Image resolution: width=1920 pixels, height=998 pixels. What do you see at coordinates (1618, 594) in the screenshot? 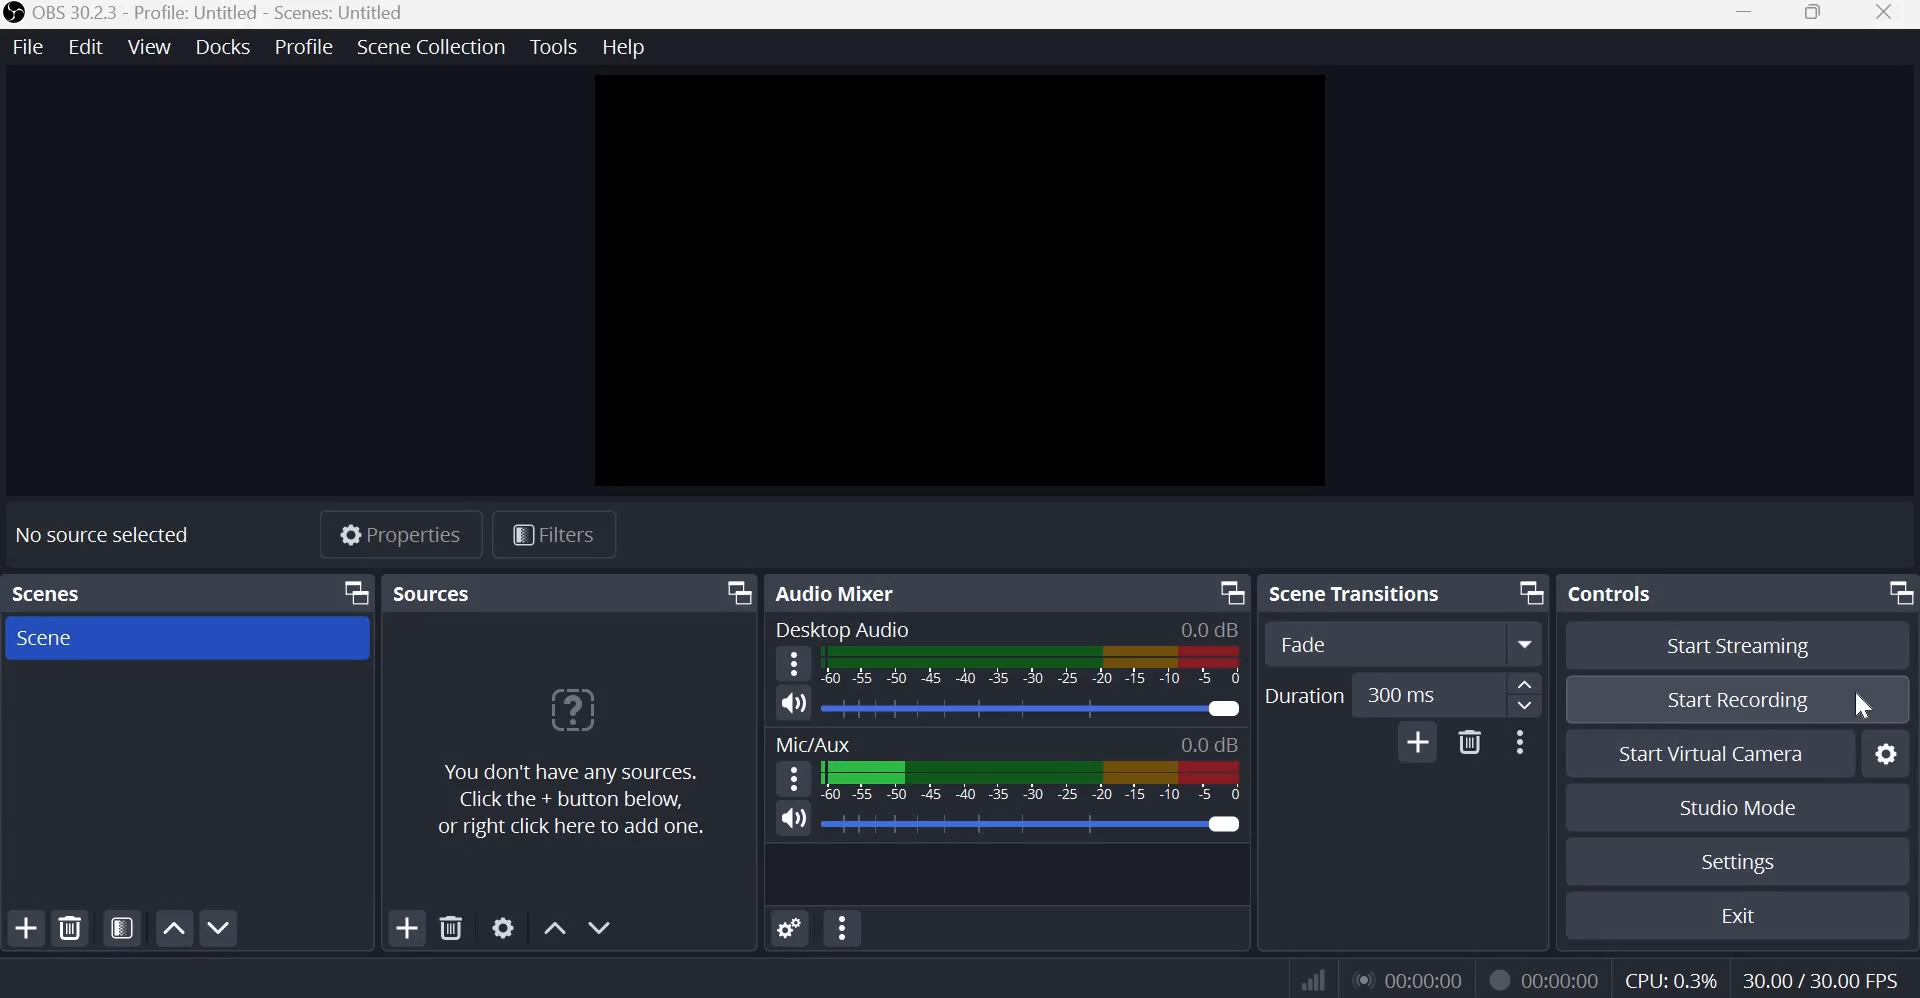
I see `Controls` at bounding box center [1618, 594].